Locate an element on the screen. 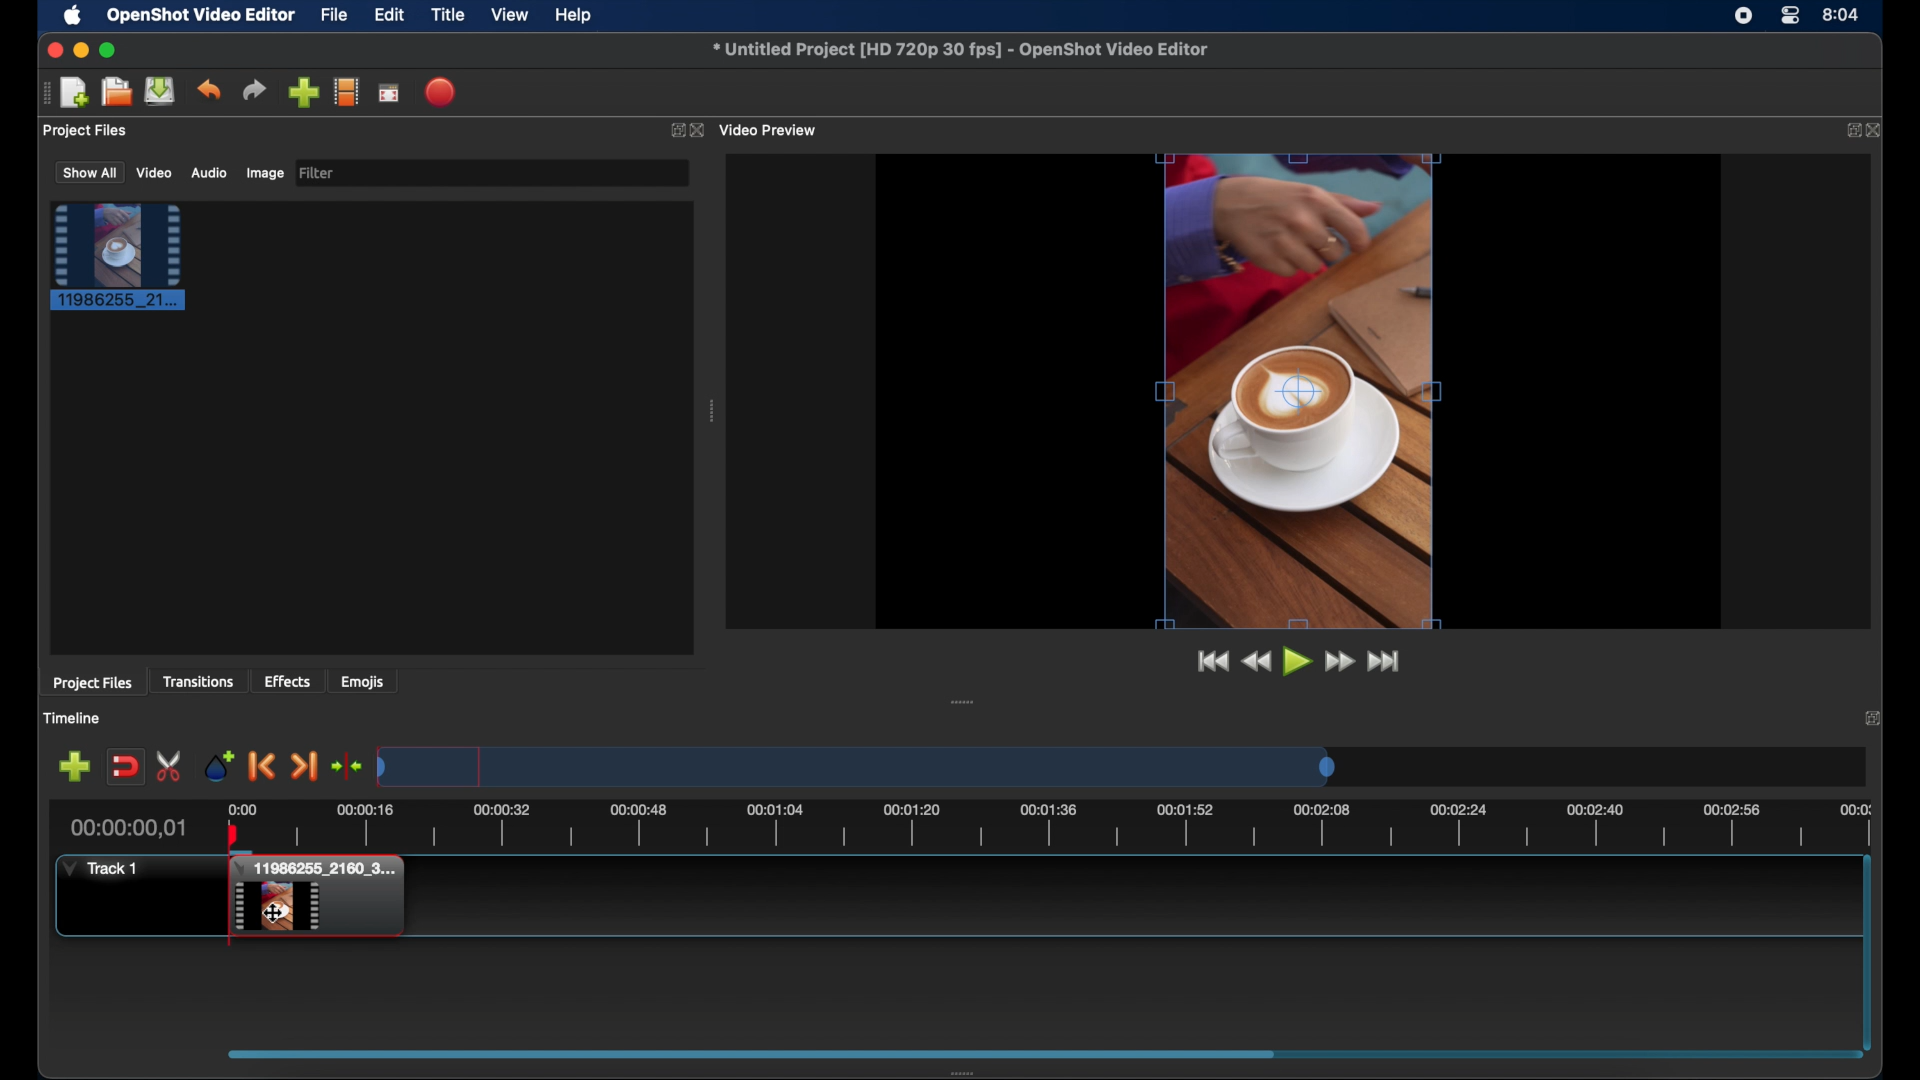 This screenshot has height=1080, width=1920. expand is located at coordinates (1848, 131).